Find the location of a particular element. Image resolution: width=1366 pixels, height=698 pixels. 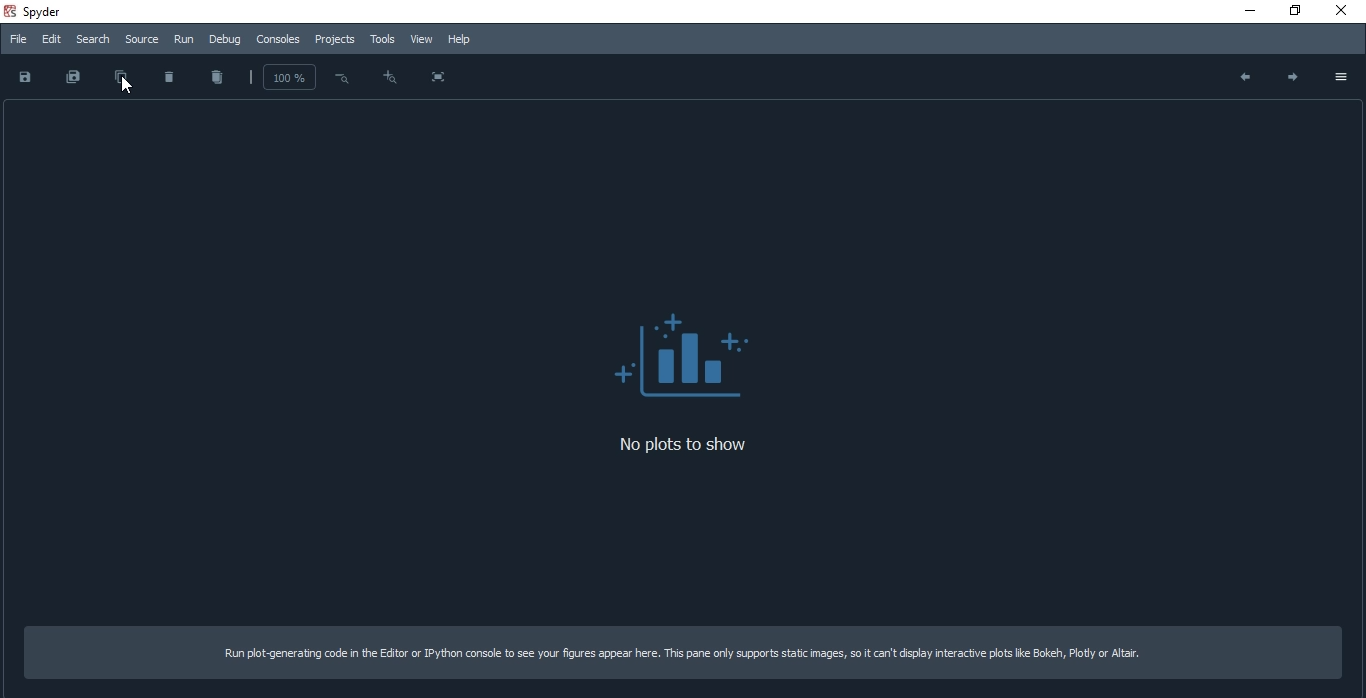

zoom percent is located at coordinates (289, 78).